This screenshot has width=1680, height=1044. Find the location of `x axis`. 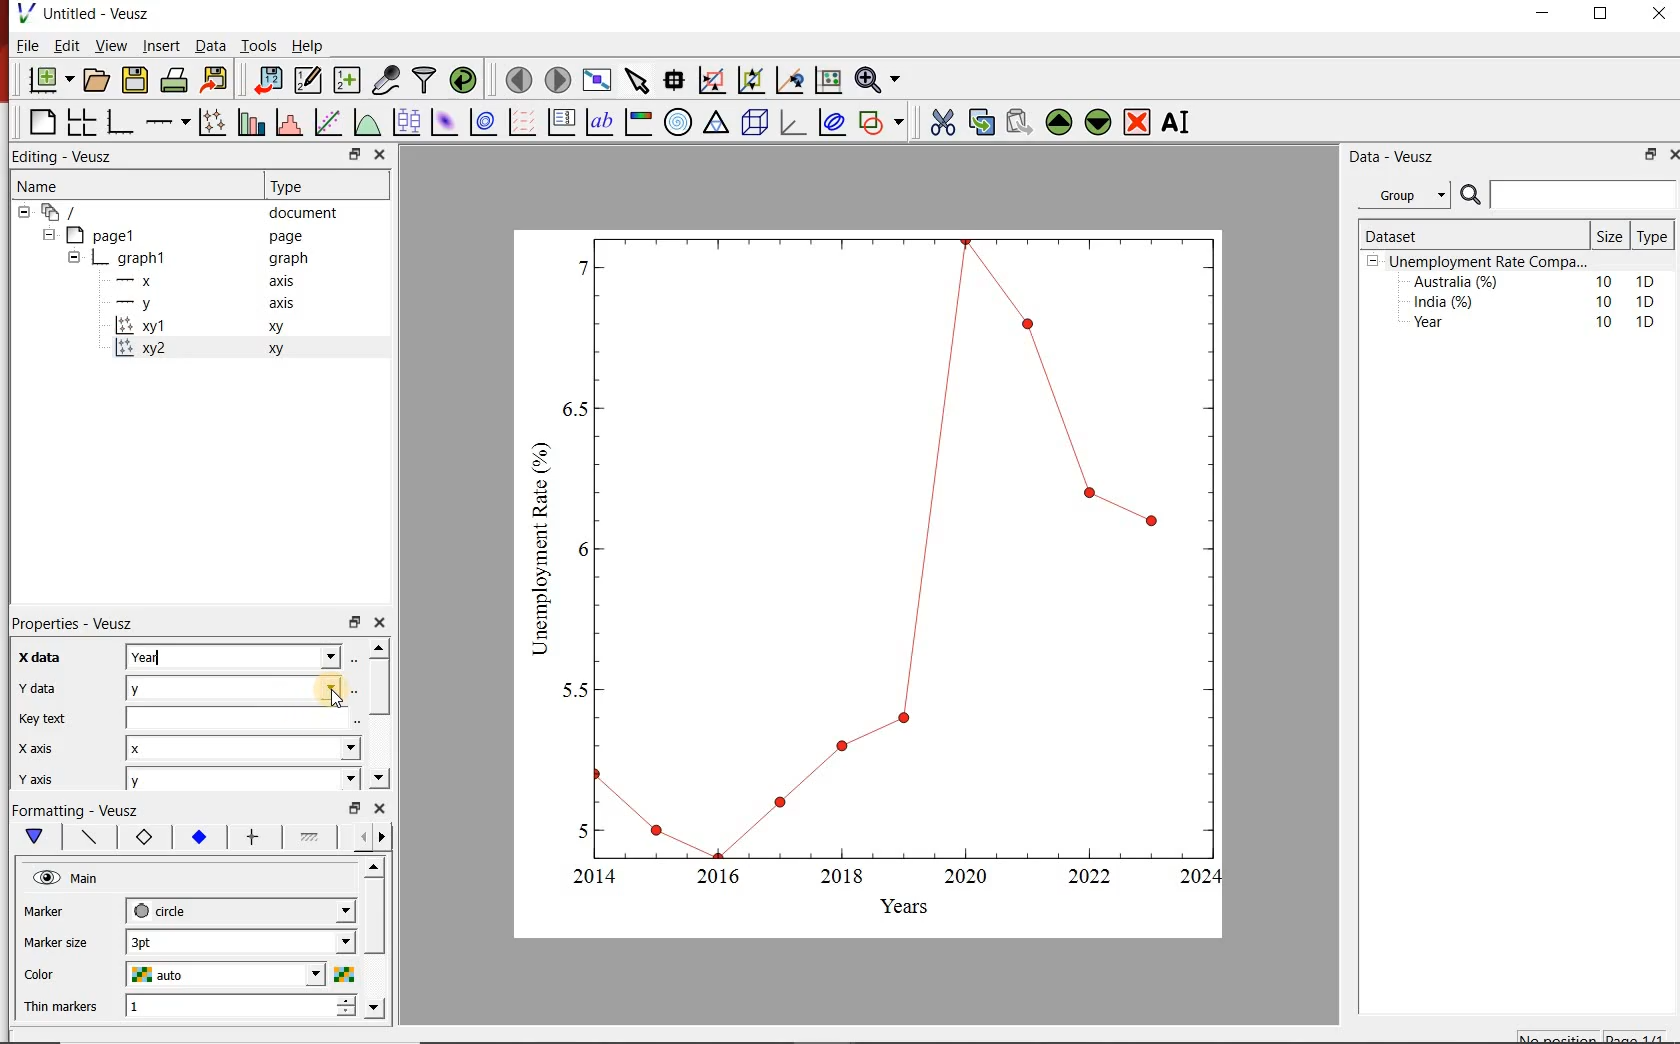

x axis is located at coordinates (37, 748).